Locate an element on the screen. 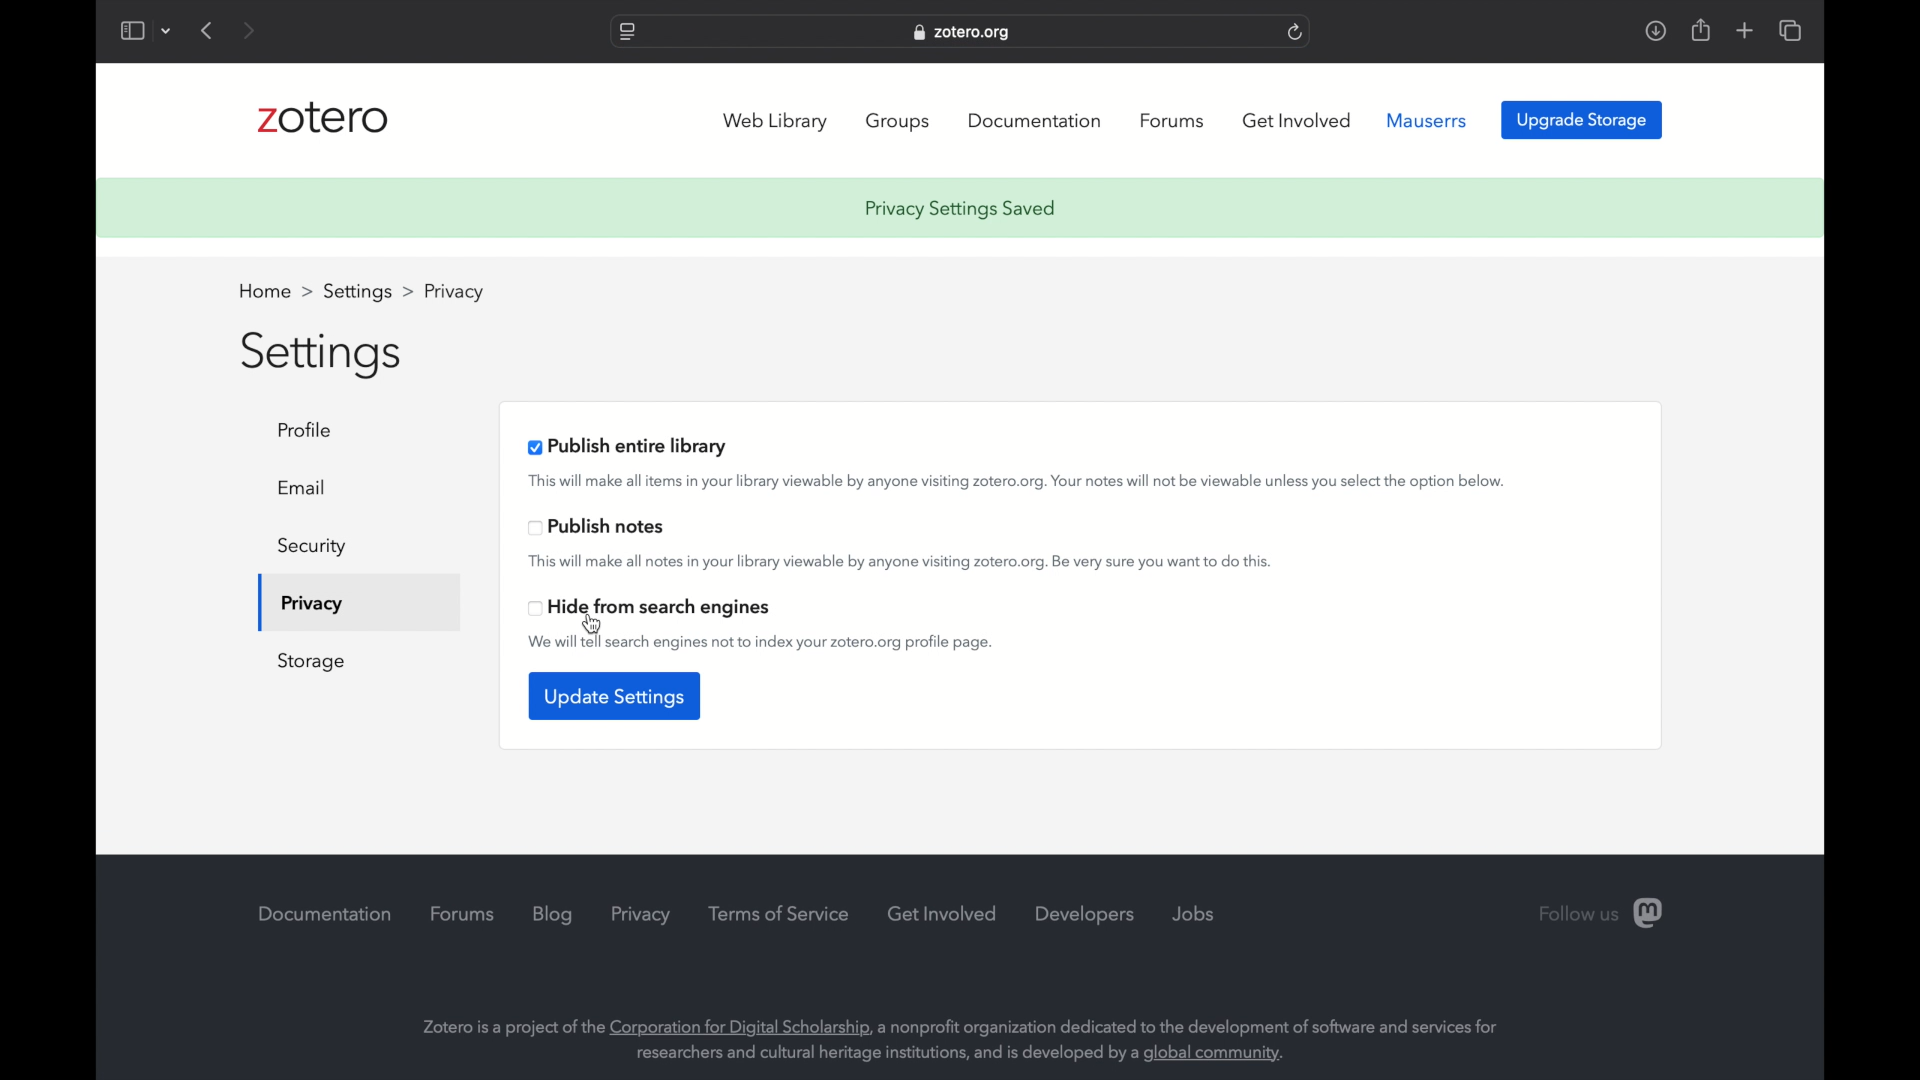  documentation is located at coordinates (1034, 121).